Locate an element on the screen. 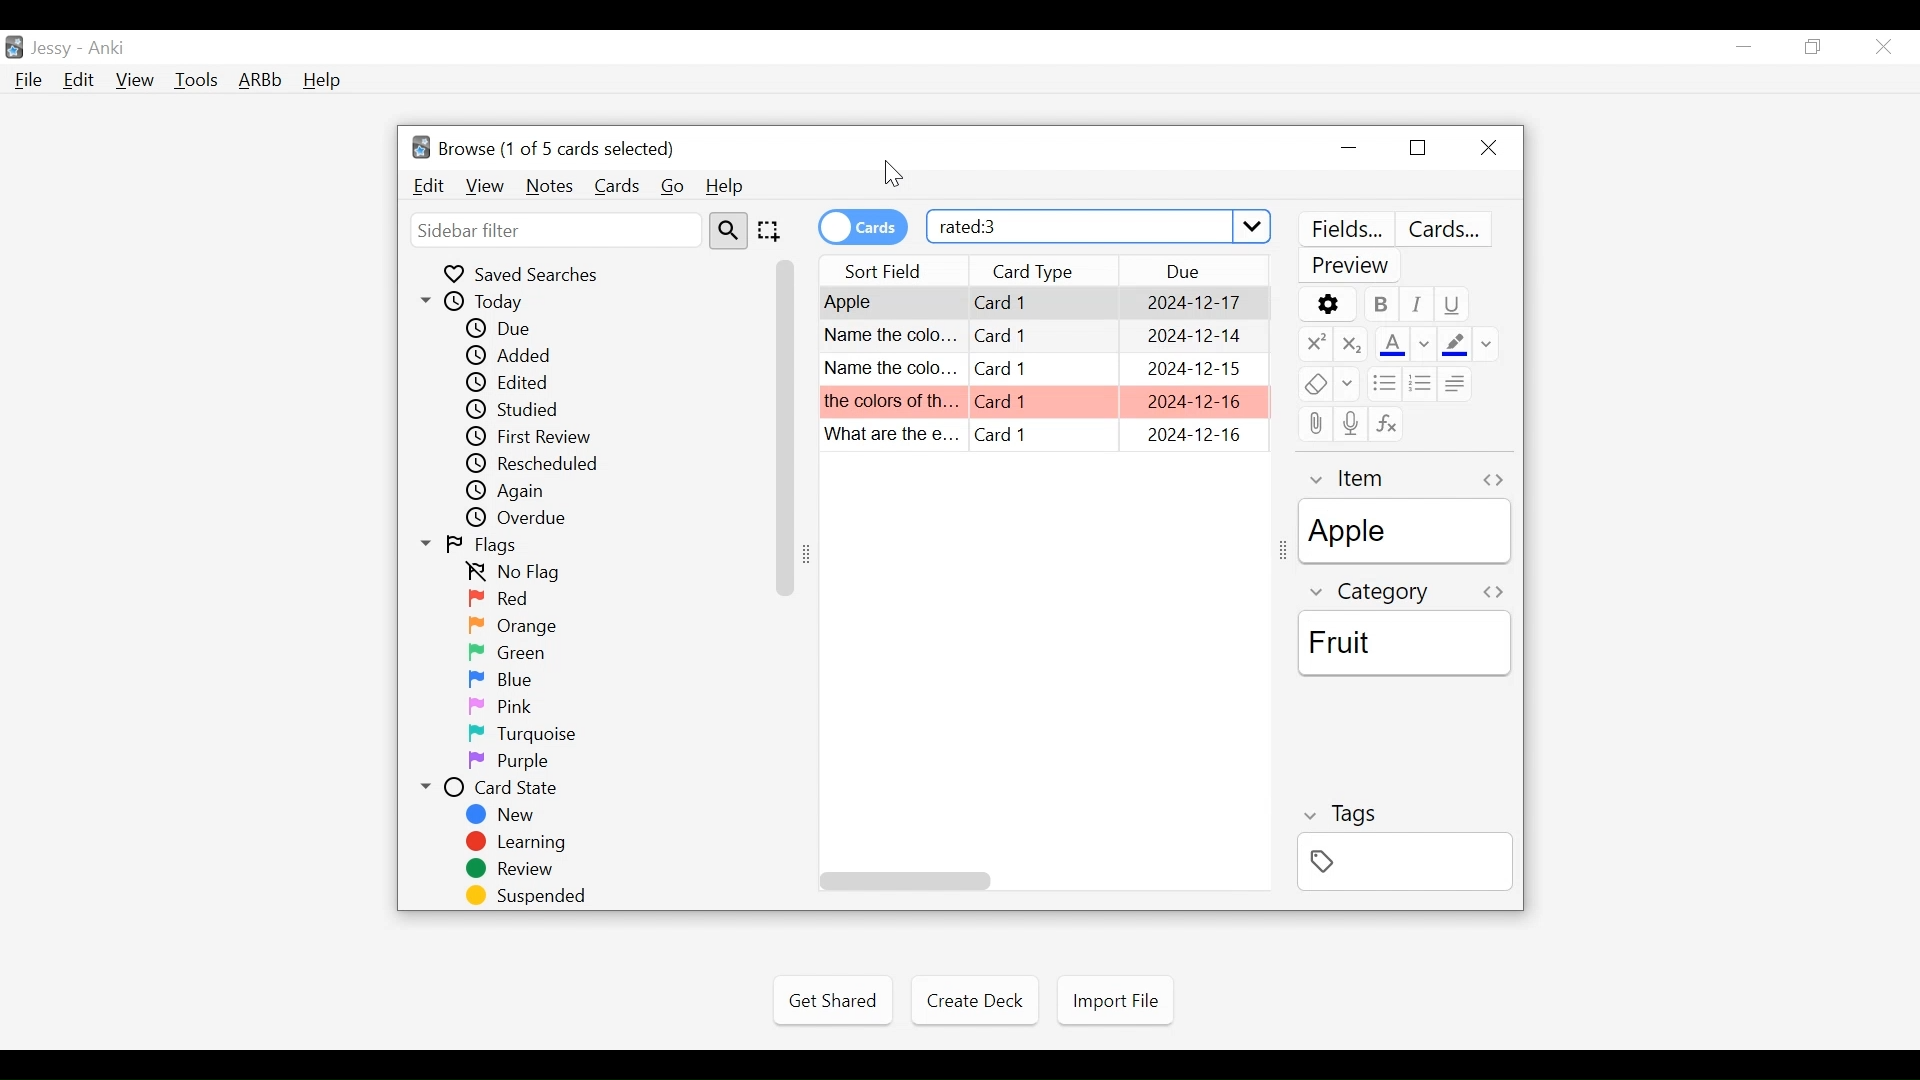 This screenshot has width=1920, height=1080. Blue is located at coordinates (511, 681).